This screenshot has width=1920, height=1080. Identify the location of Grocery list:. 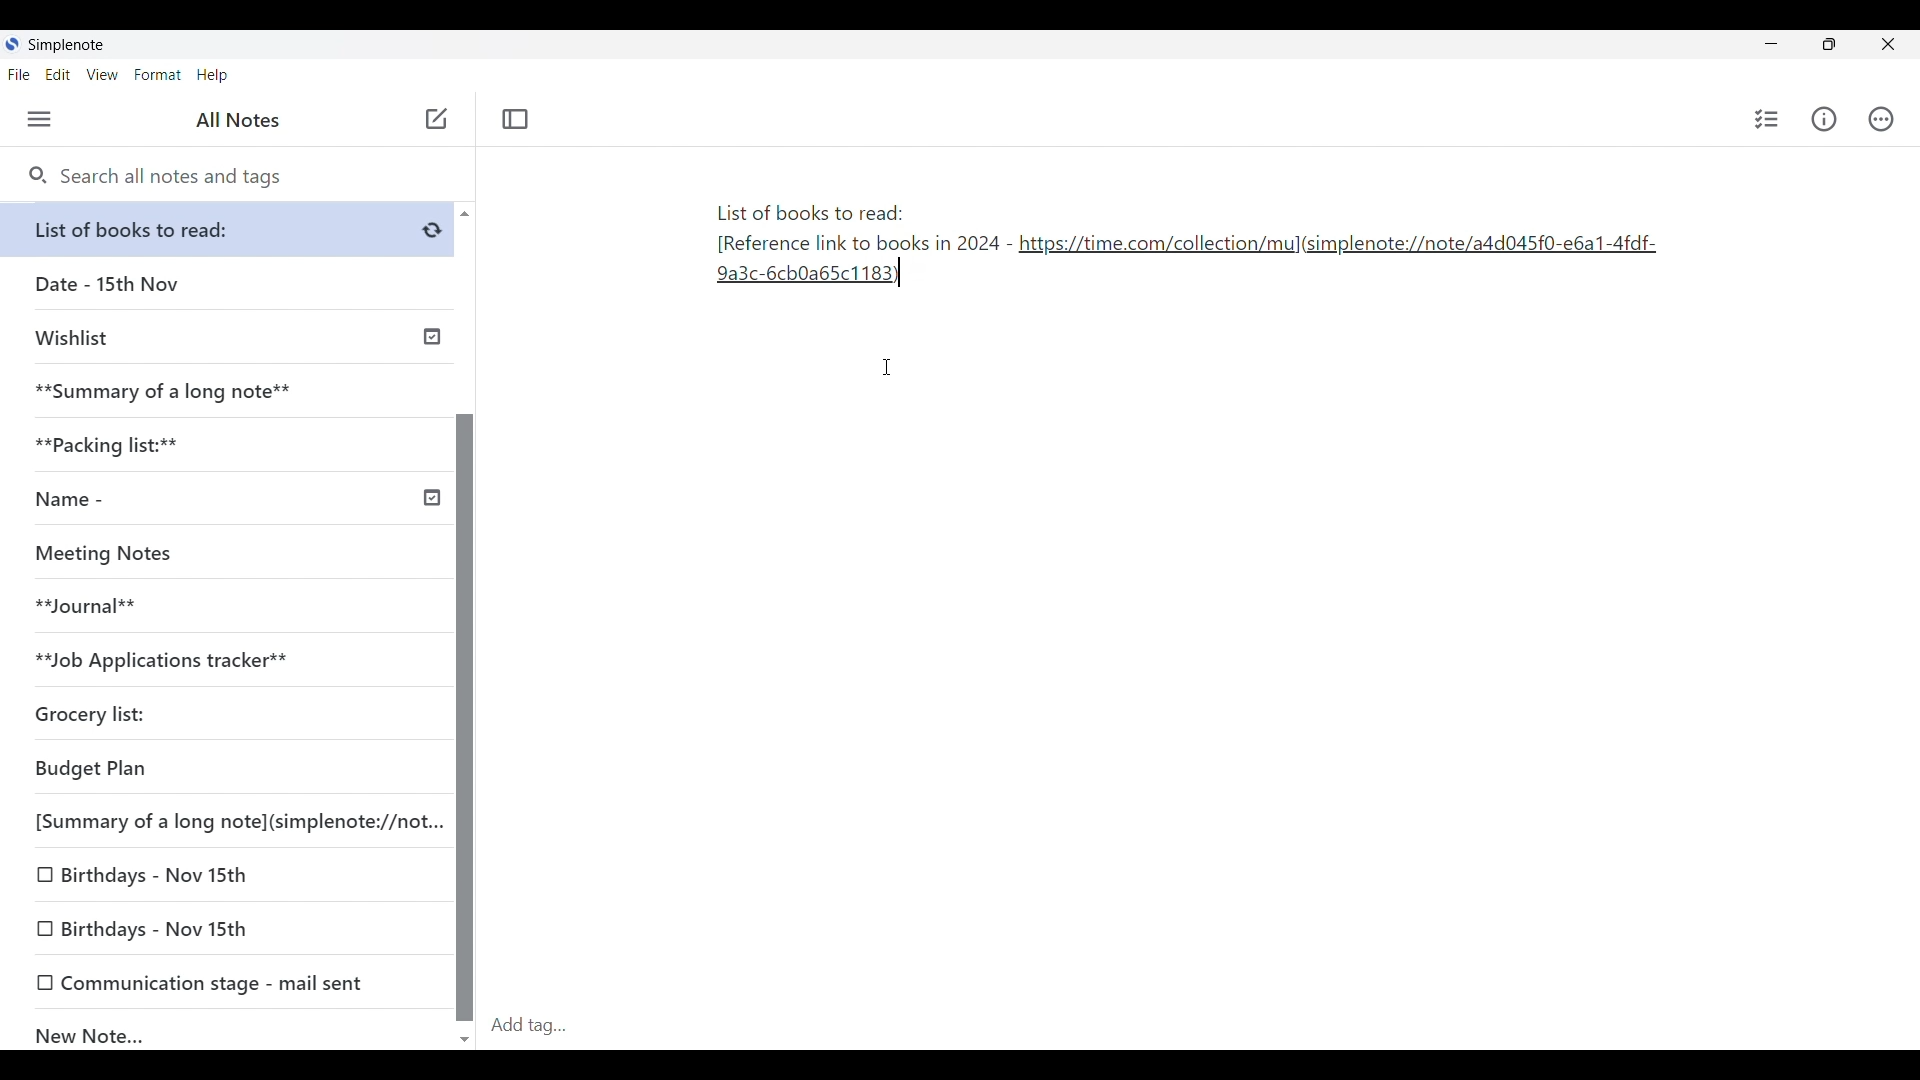
(220, 717).